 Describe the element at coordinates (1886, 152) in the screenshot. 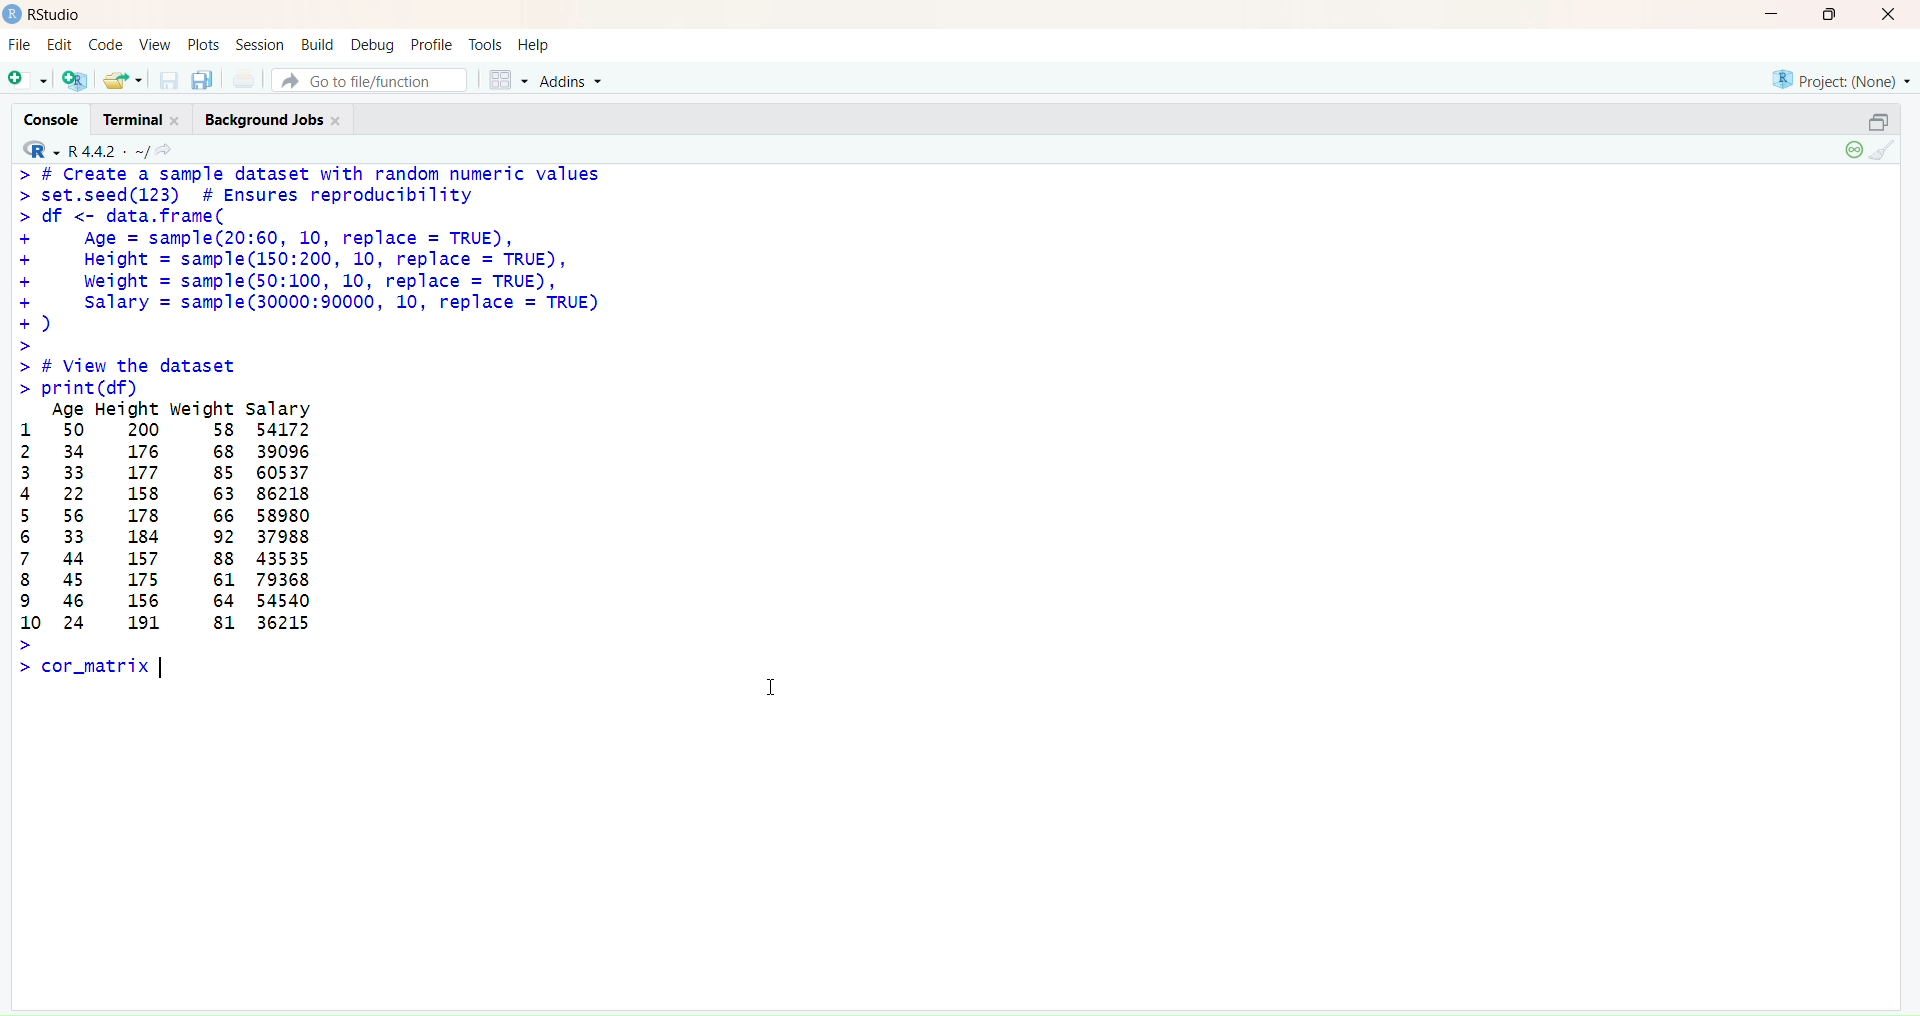

I see `Clear Console (Ctrl + L)` at that location.